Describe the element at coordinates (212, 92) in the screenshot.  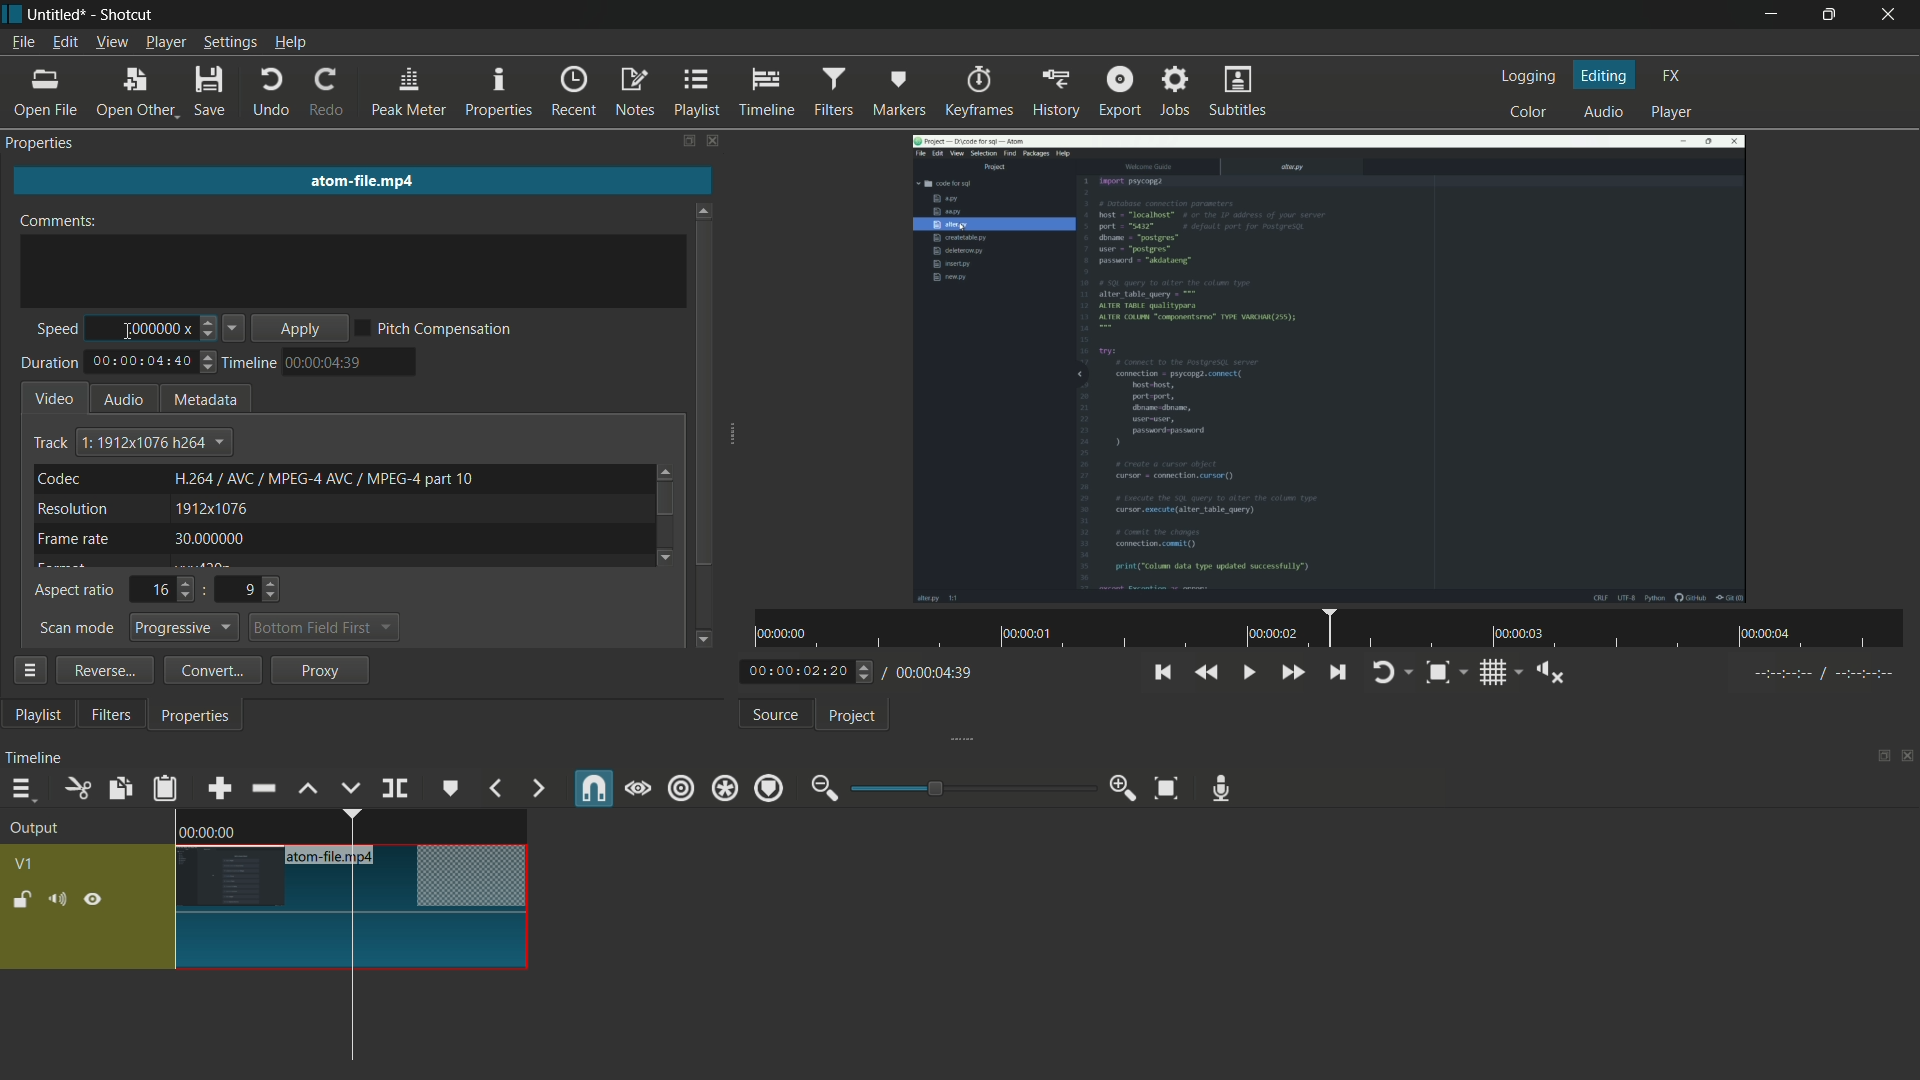
I see `save` at that location.